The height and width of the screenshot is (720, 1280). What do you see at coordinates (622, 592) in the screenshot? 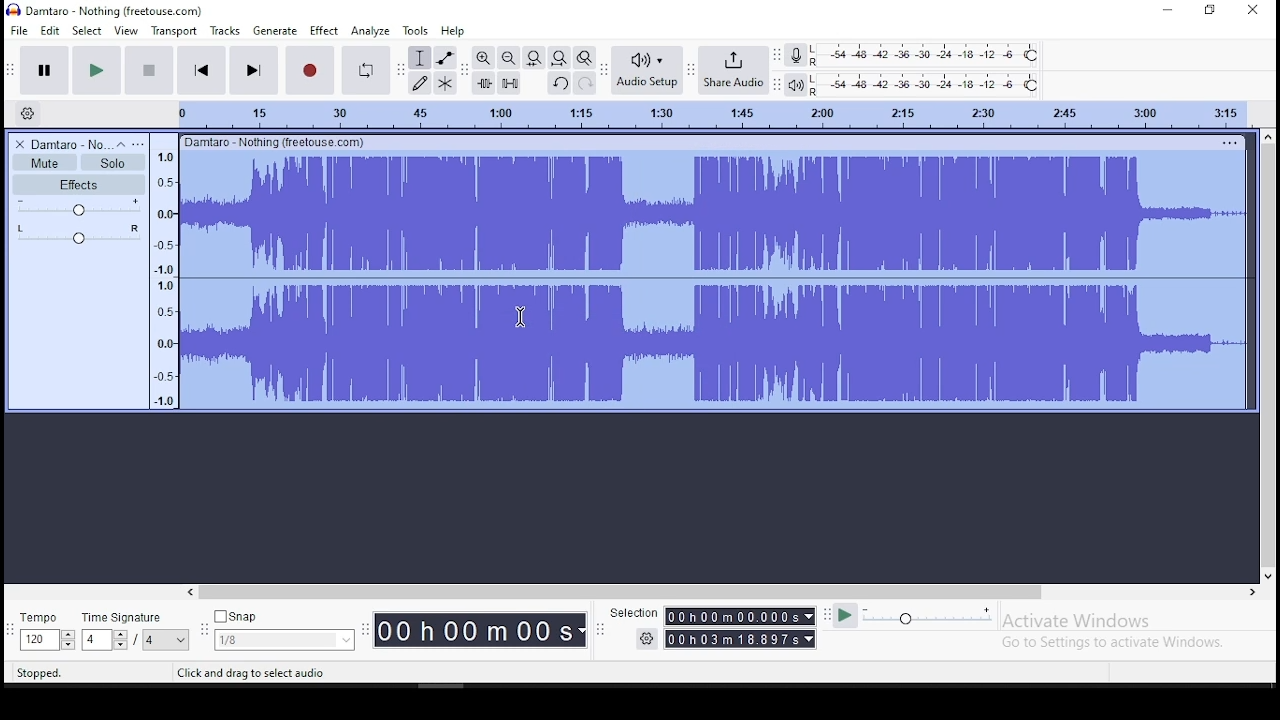
I see `scroll bar` at bounding box center [622, 592].